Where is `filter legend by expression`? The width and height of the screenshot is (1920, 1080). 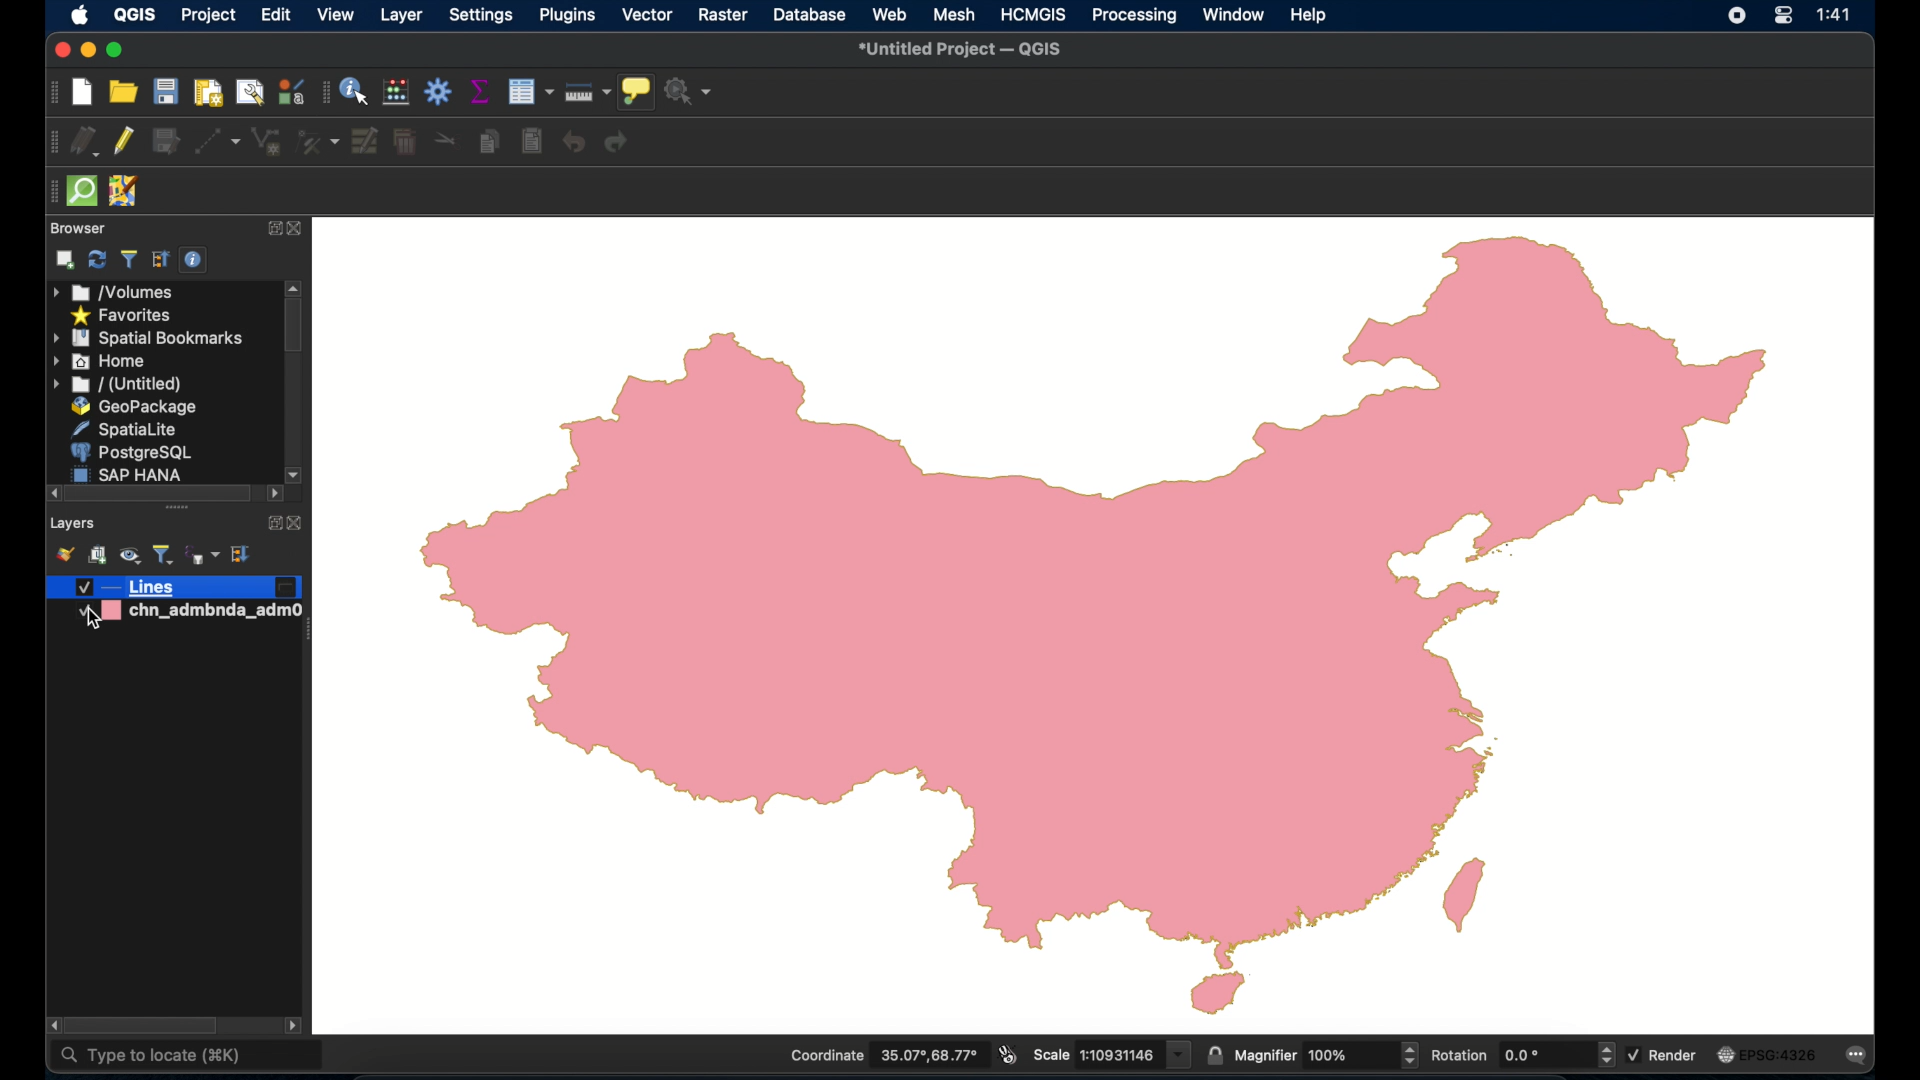
filter legend by expression is located at coordinates (201, 555).